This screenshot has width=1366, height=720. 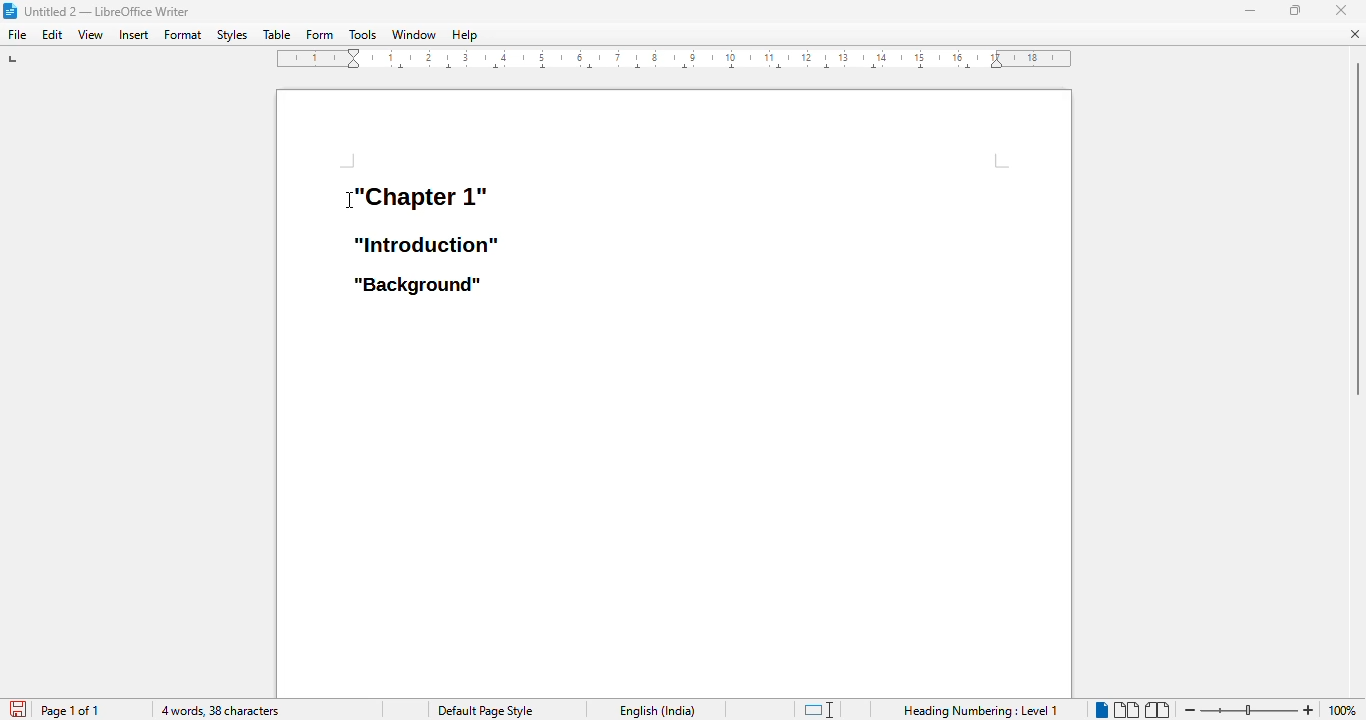 I want to click on zoom out, so click(x=1191, y=710).